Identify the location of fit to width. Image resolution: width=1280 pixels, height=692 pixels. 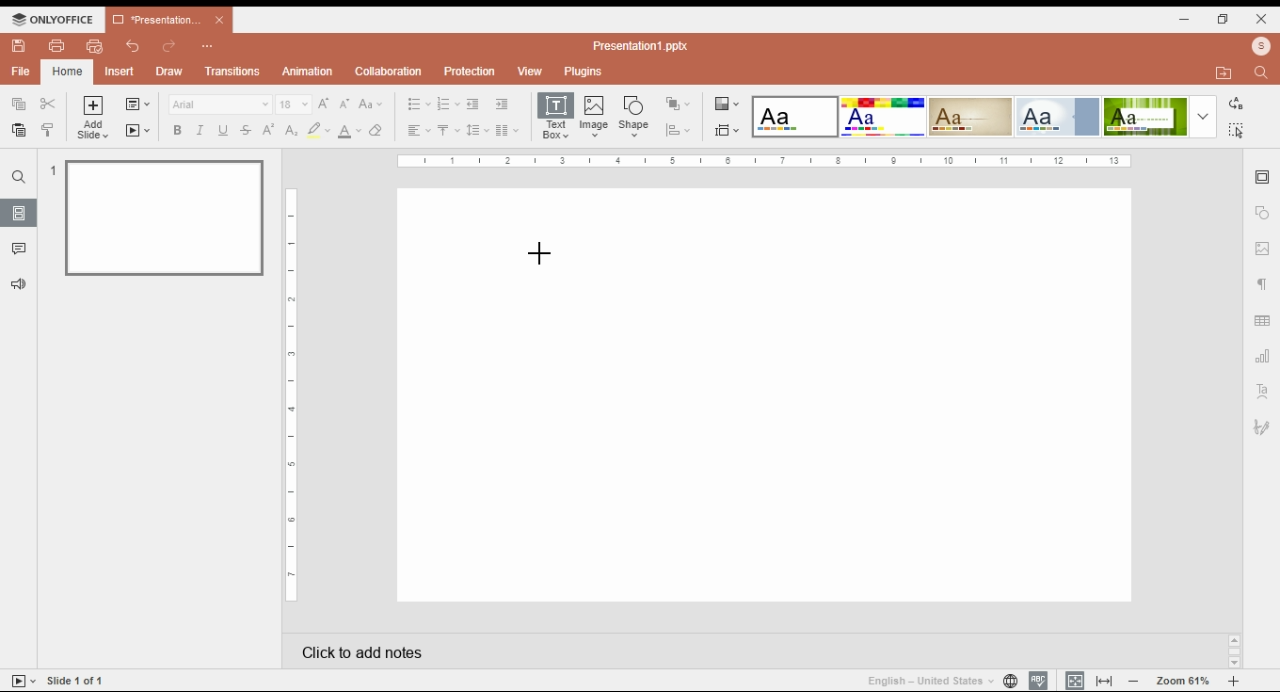
(1105, 680).